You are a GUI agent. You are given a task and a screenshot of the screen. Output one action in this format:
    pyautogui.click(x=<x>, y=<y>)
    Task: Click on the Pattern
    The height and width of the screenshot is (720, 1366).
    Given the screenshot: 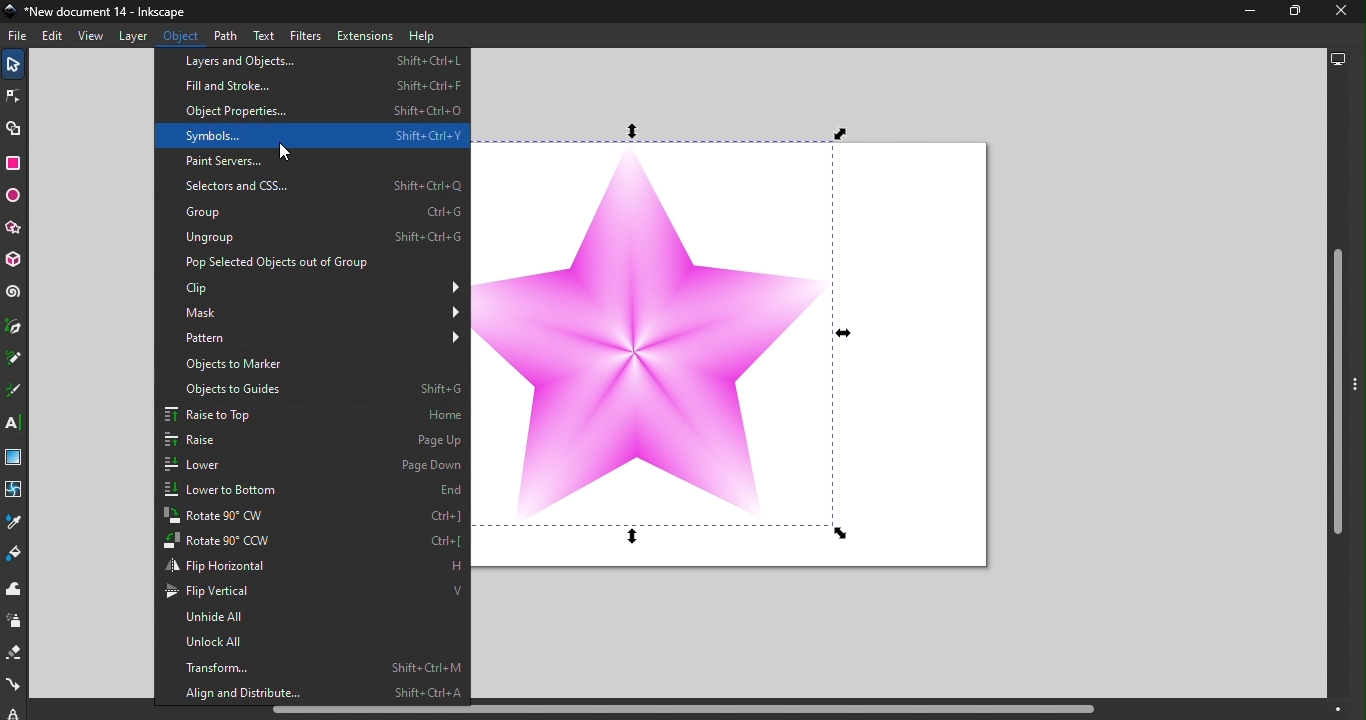 What is the action you would take?
    pyautogui.click(x=313, y=337)
    